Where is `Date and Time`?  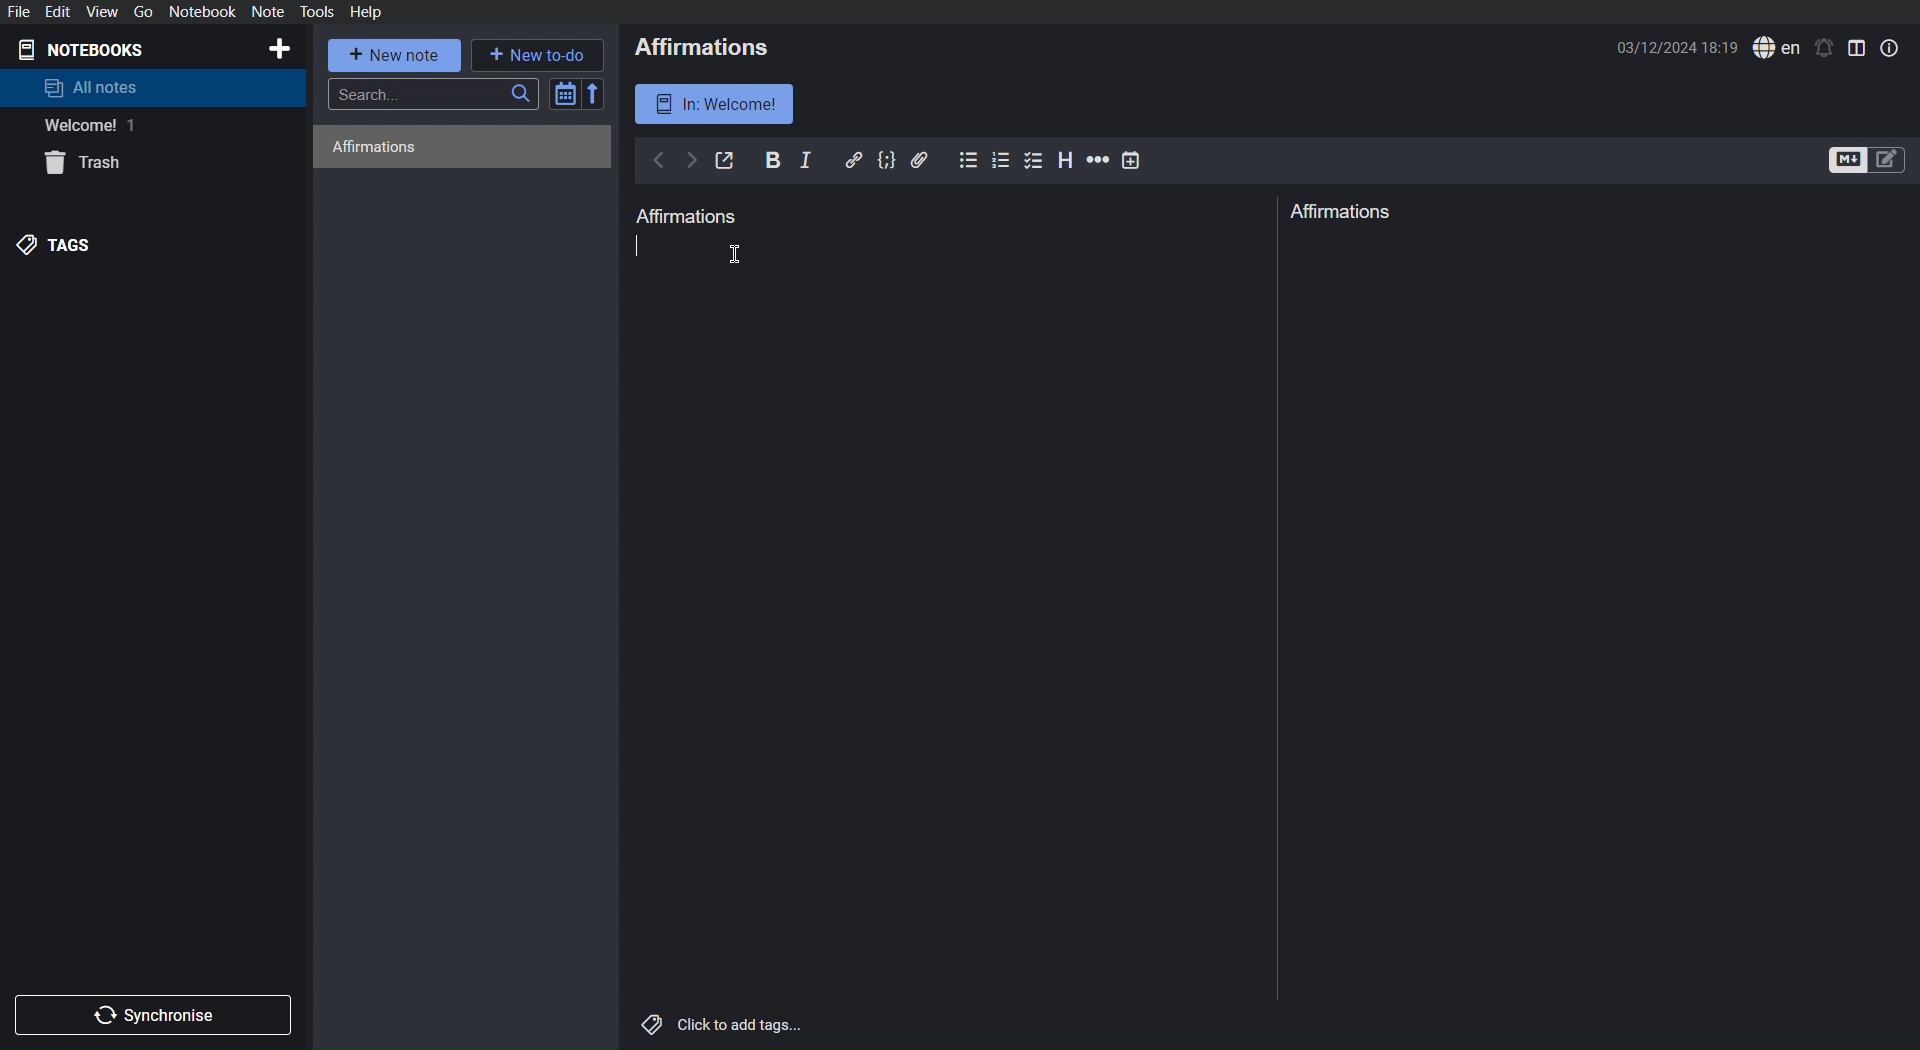 Date and Time is located at coordinates (1679, 47).